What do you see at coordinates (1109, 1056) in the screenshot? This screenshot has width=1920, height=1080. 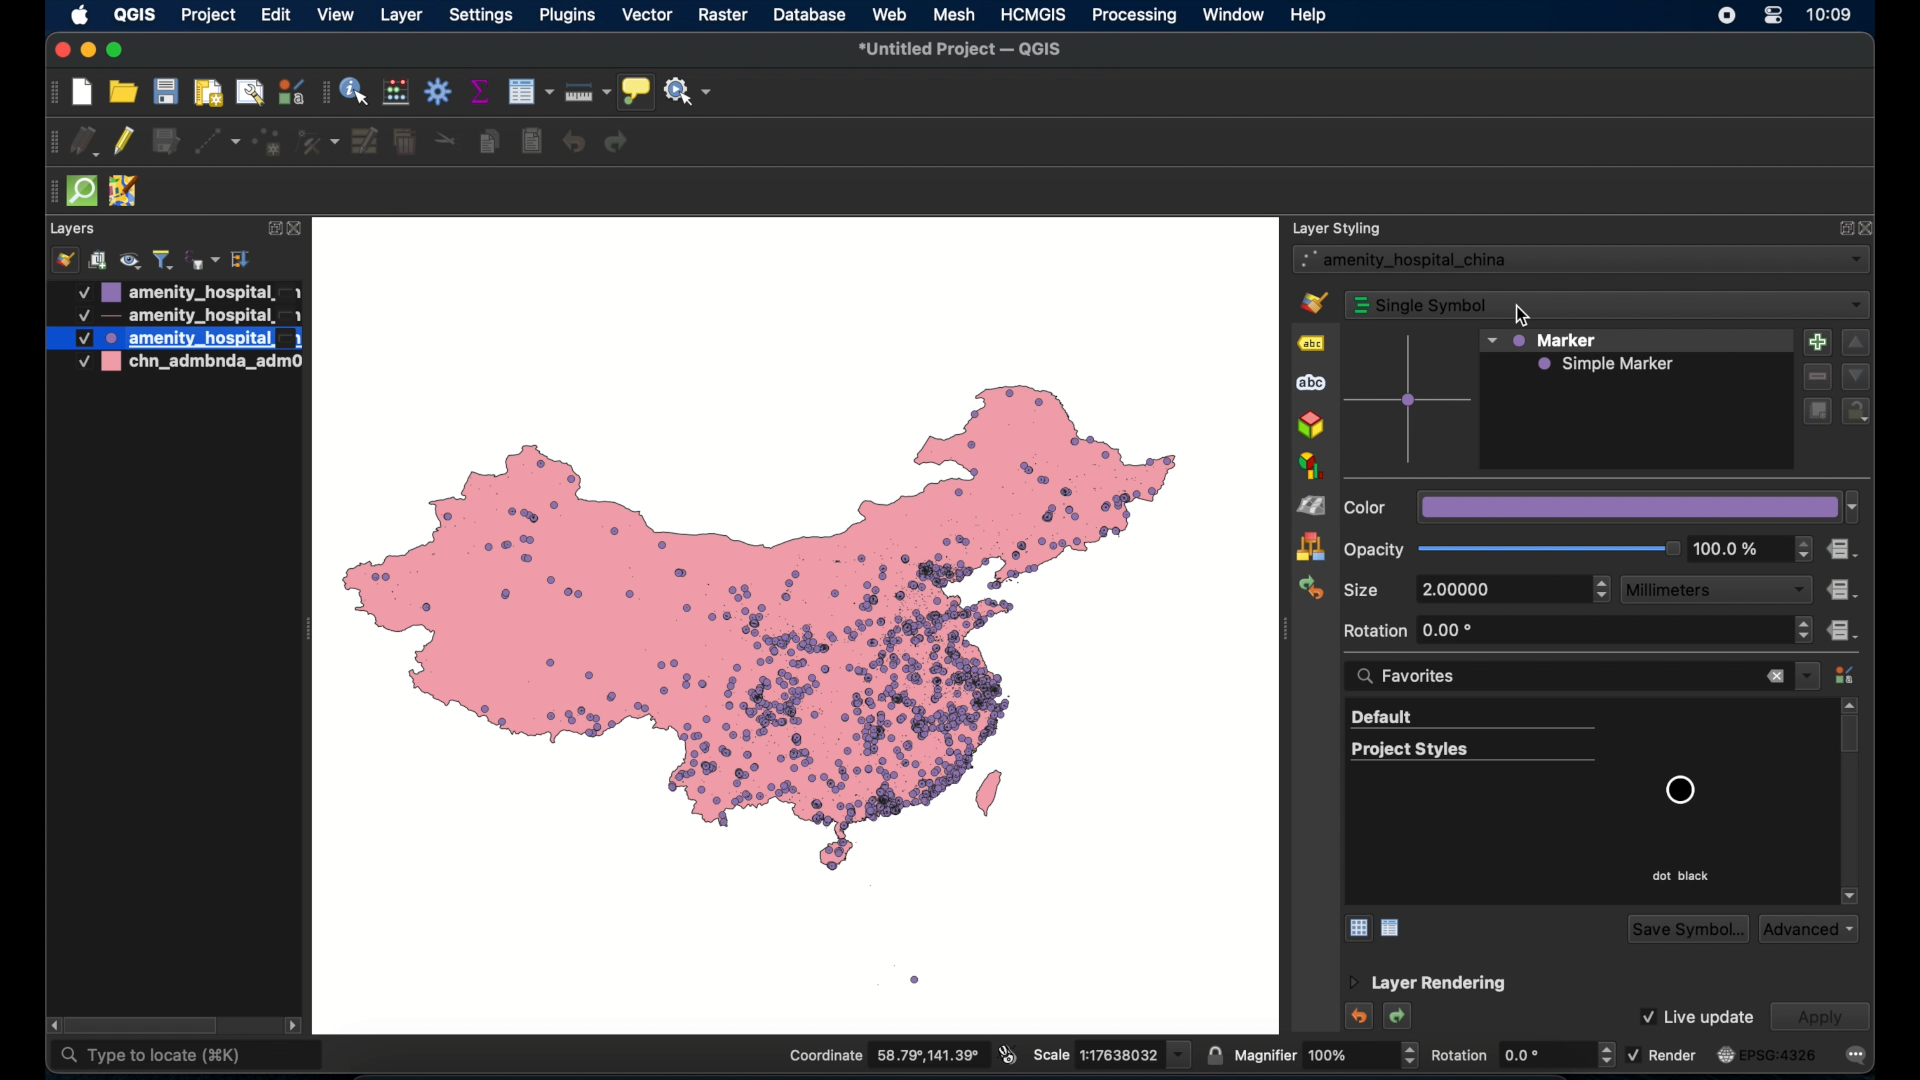 I see `scale` at bounding box center [1109, 1056].